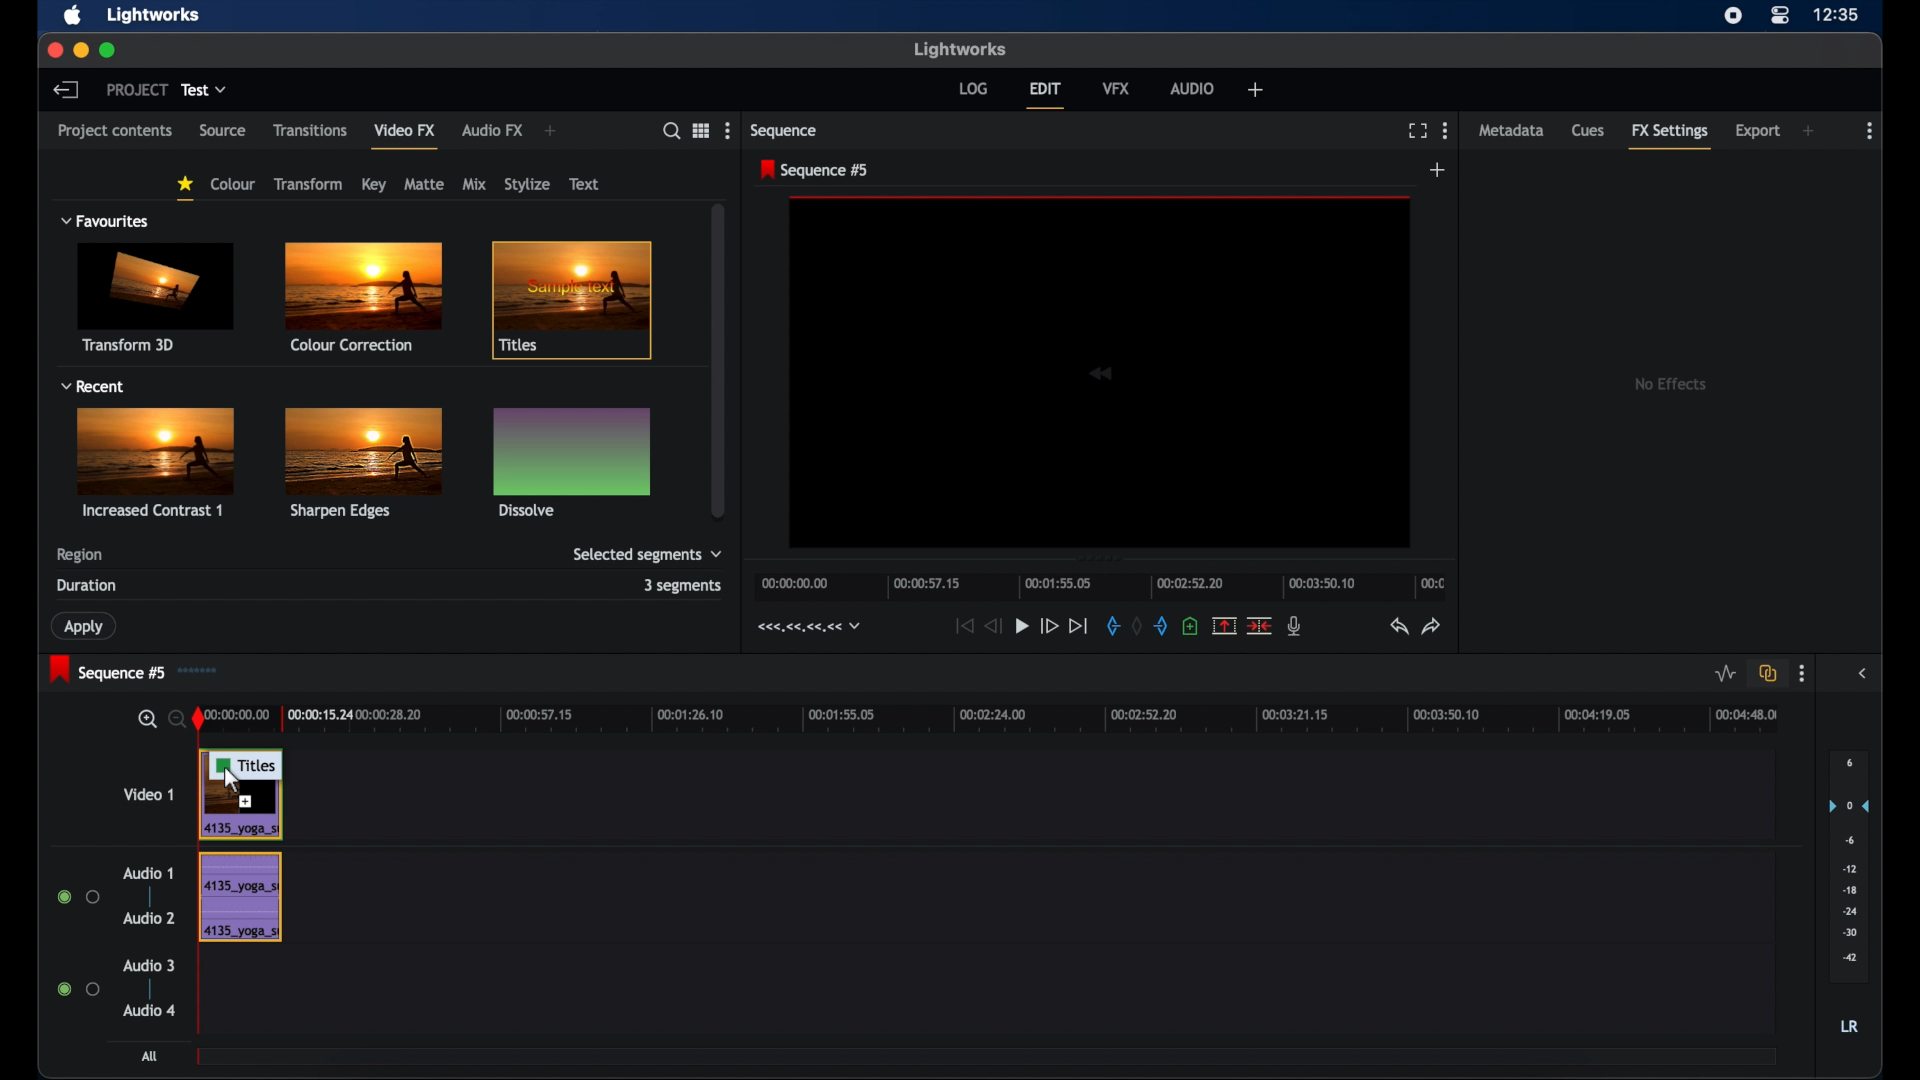 This screenshot has width=1920, height=1080. Describe the element at coordinates (1261, 625) in the screenshot. I see `delete cut` at that location.